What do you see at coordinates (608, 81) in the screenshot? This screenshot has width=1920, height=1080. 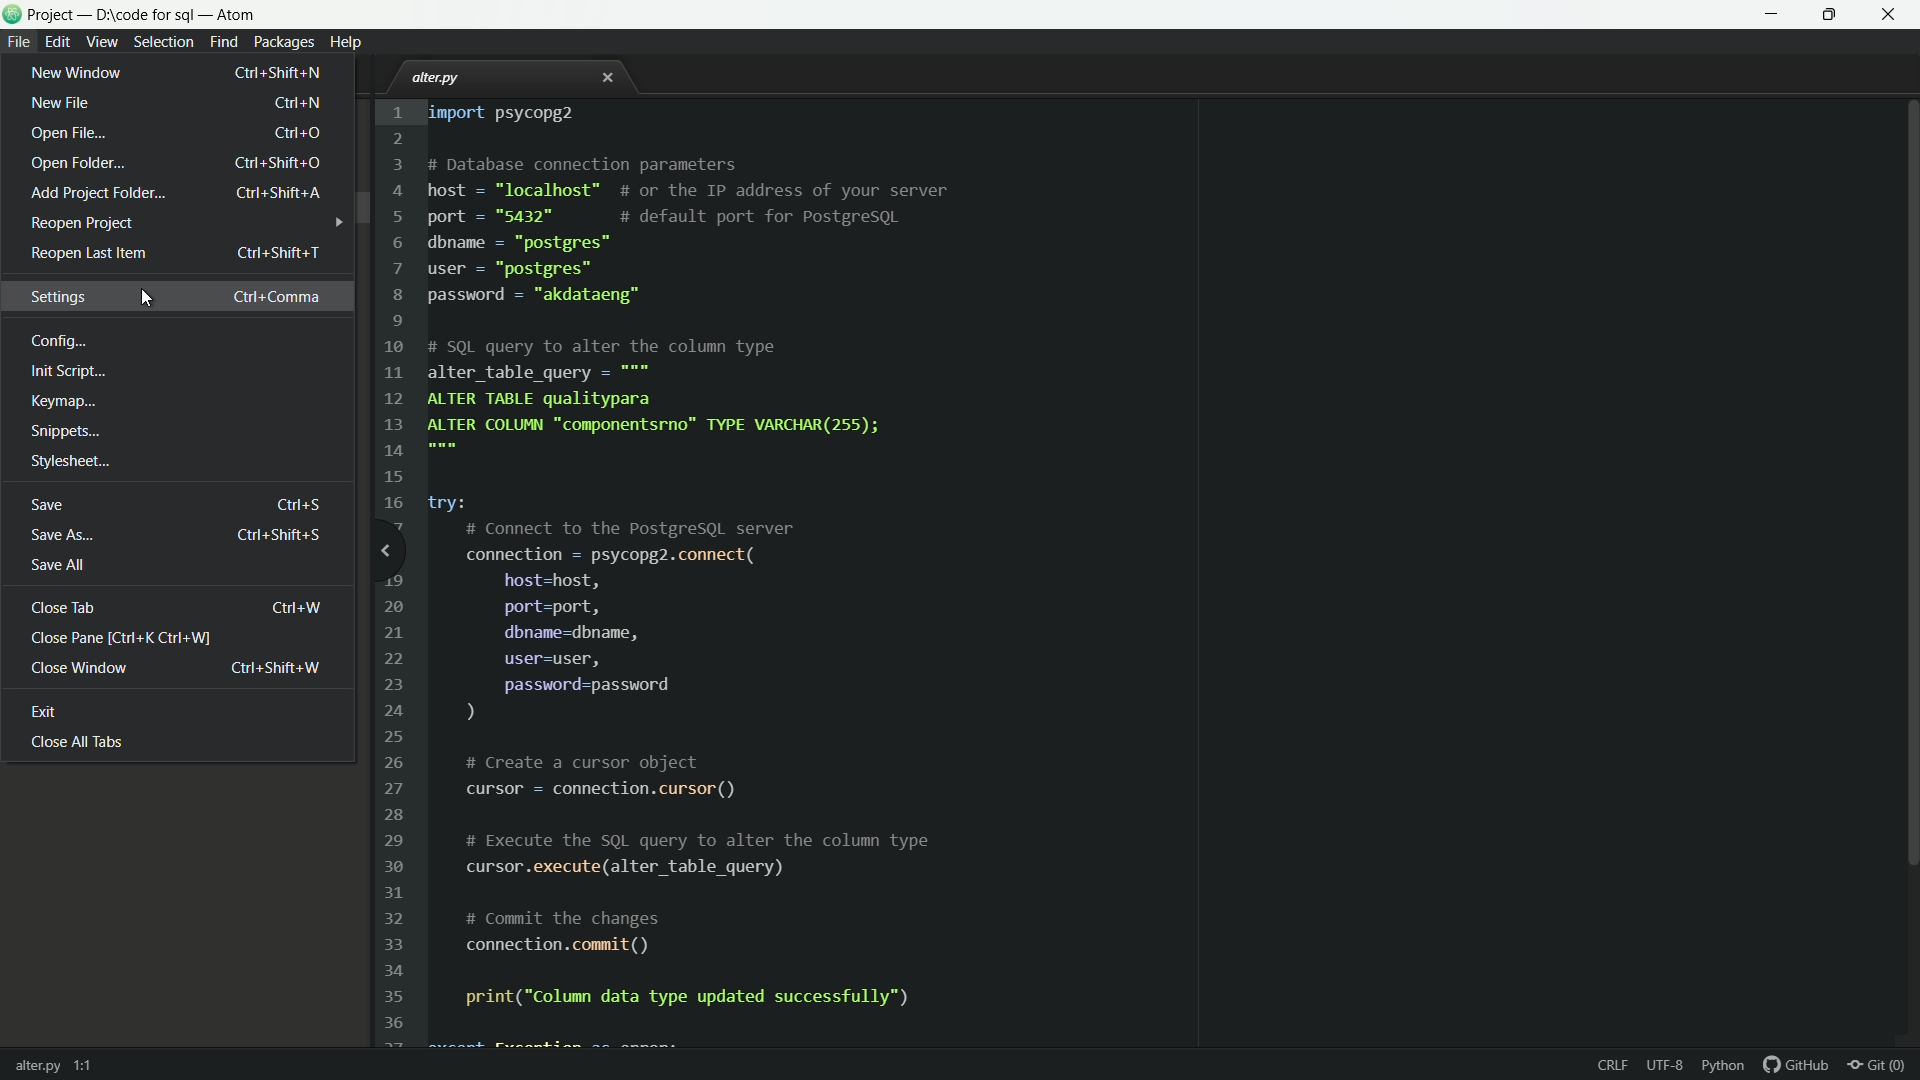 I see `close` at bounding box center [608, 81].